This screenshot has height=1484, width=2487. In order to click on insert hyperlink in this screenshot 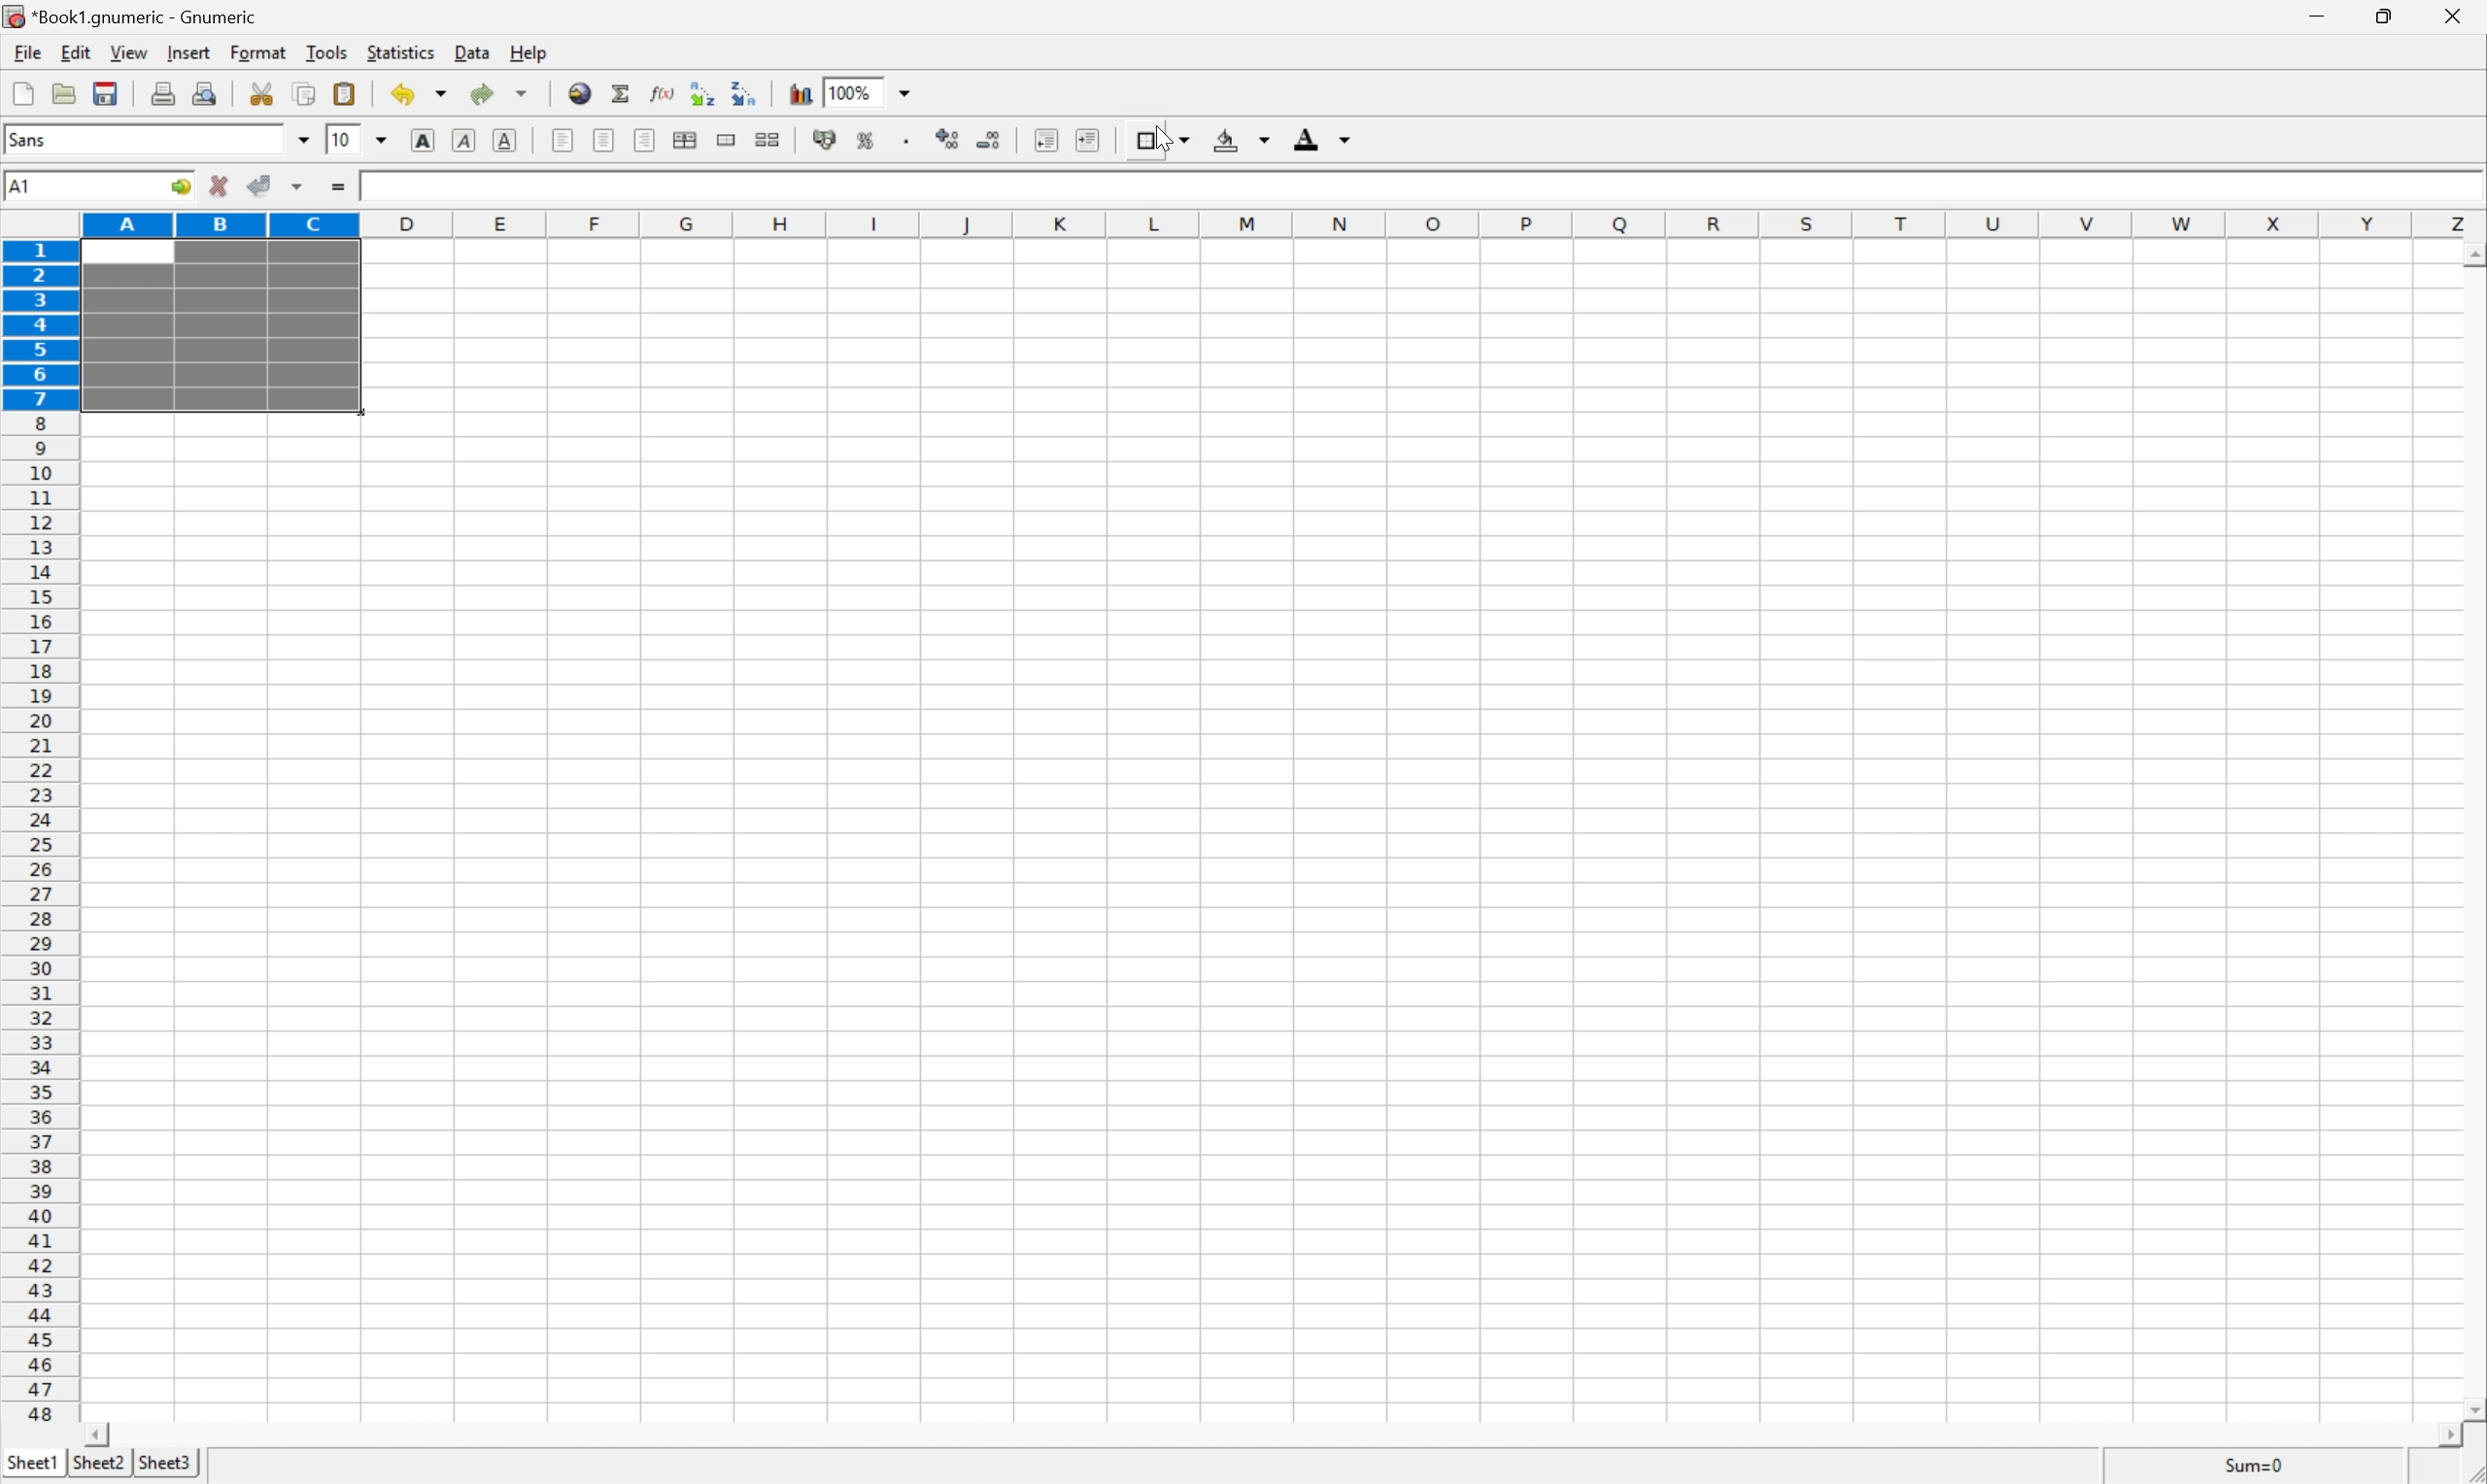, I will do `click(577, 91)`.